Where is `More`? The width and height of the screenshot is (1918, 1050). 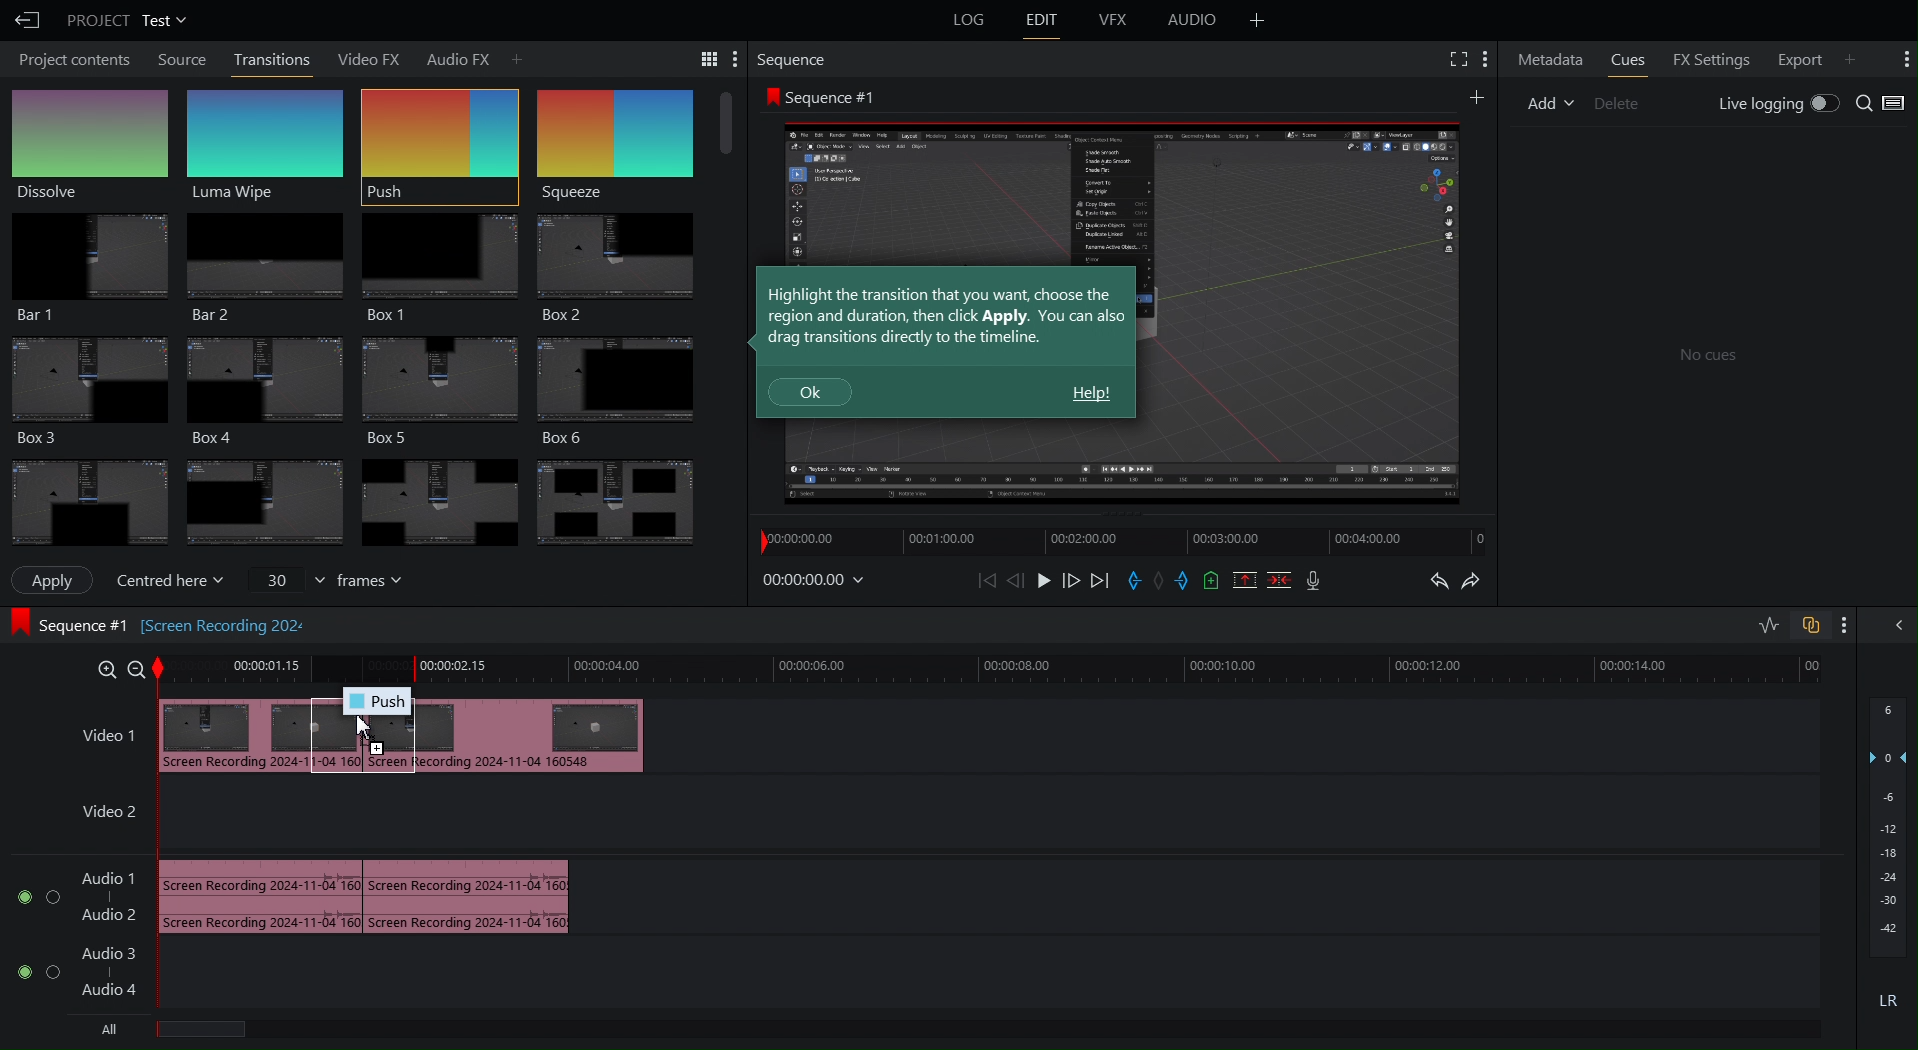
More is located at coordinates (1484, 58).